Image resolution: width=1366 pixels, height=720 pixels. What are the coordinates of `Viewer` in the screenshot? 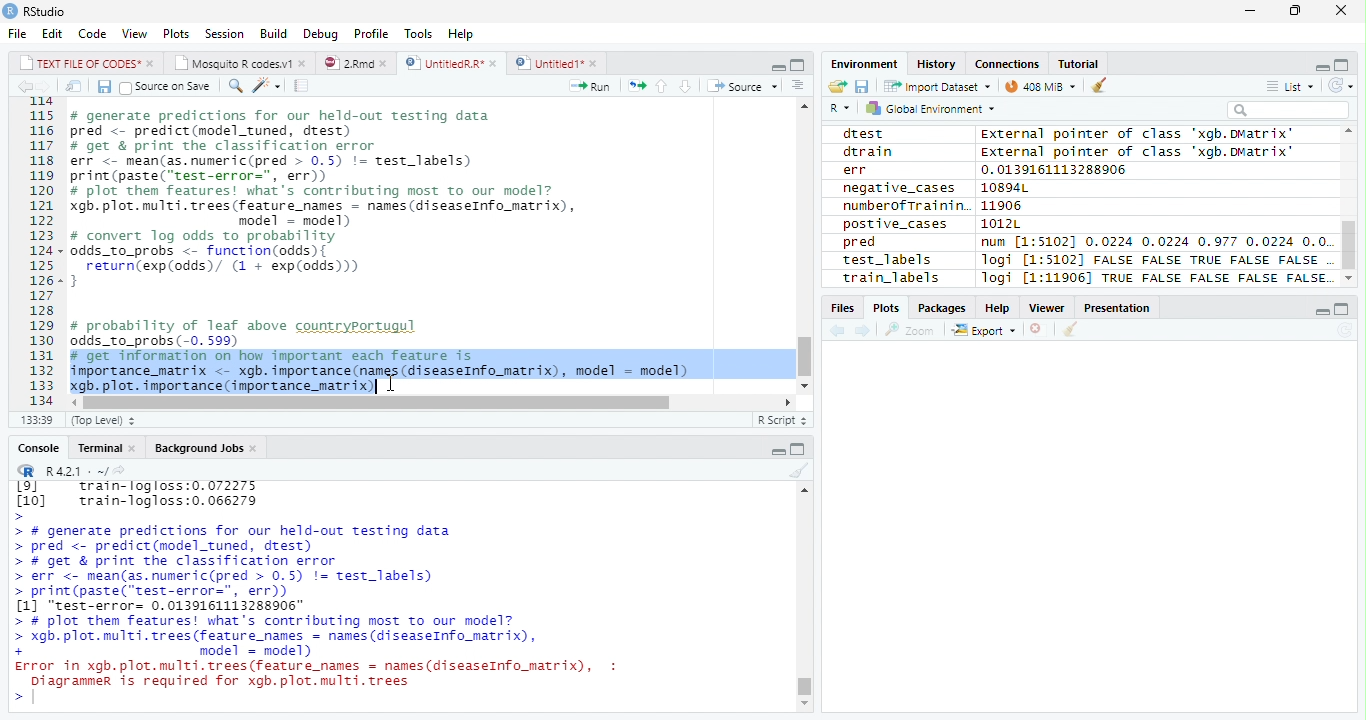 It's located at (1049, 307).